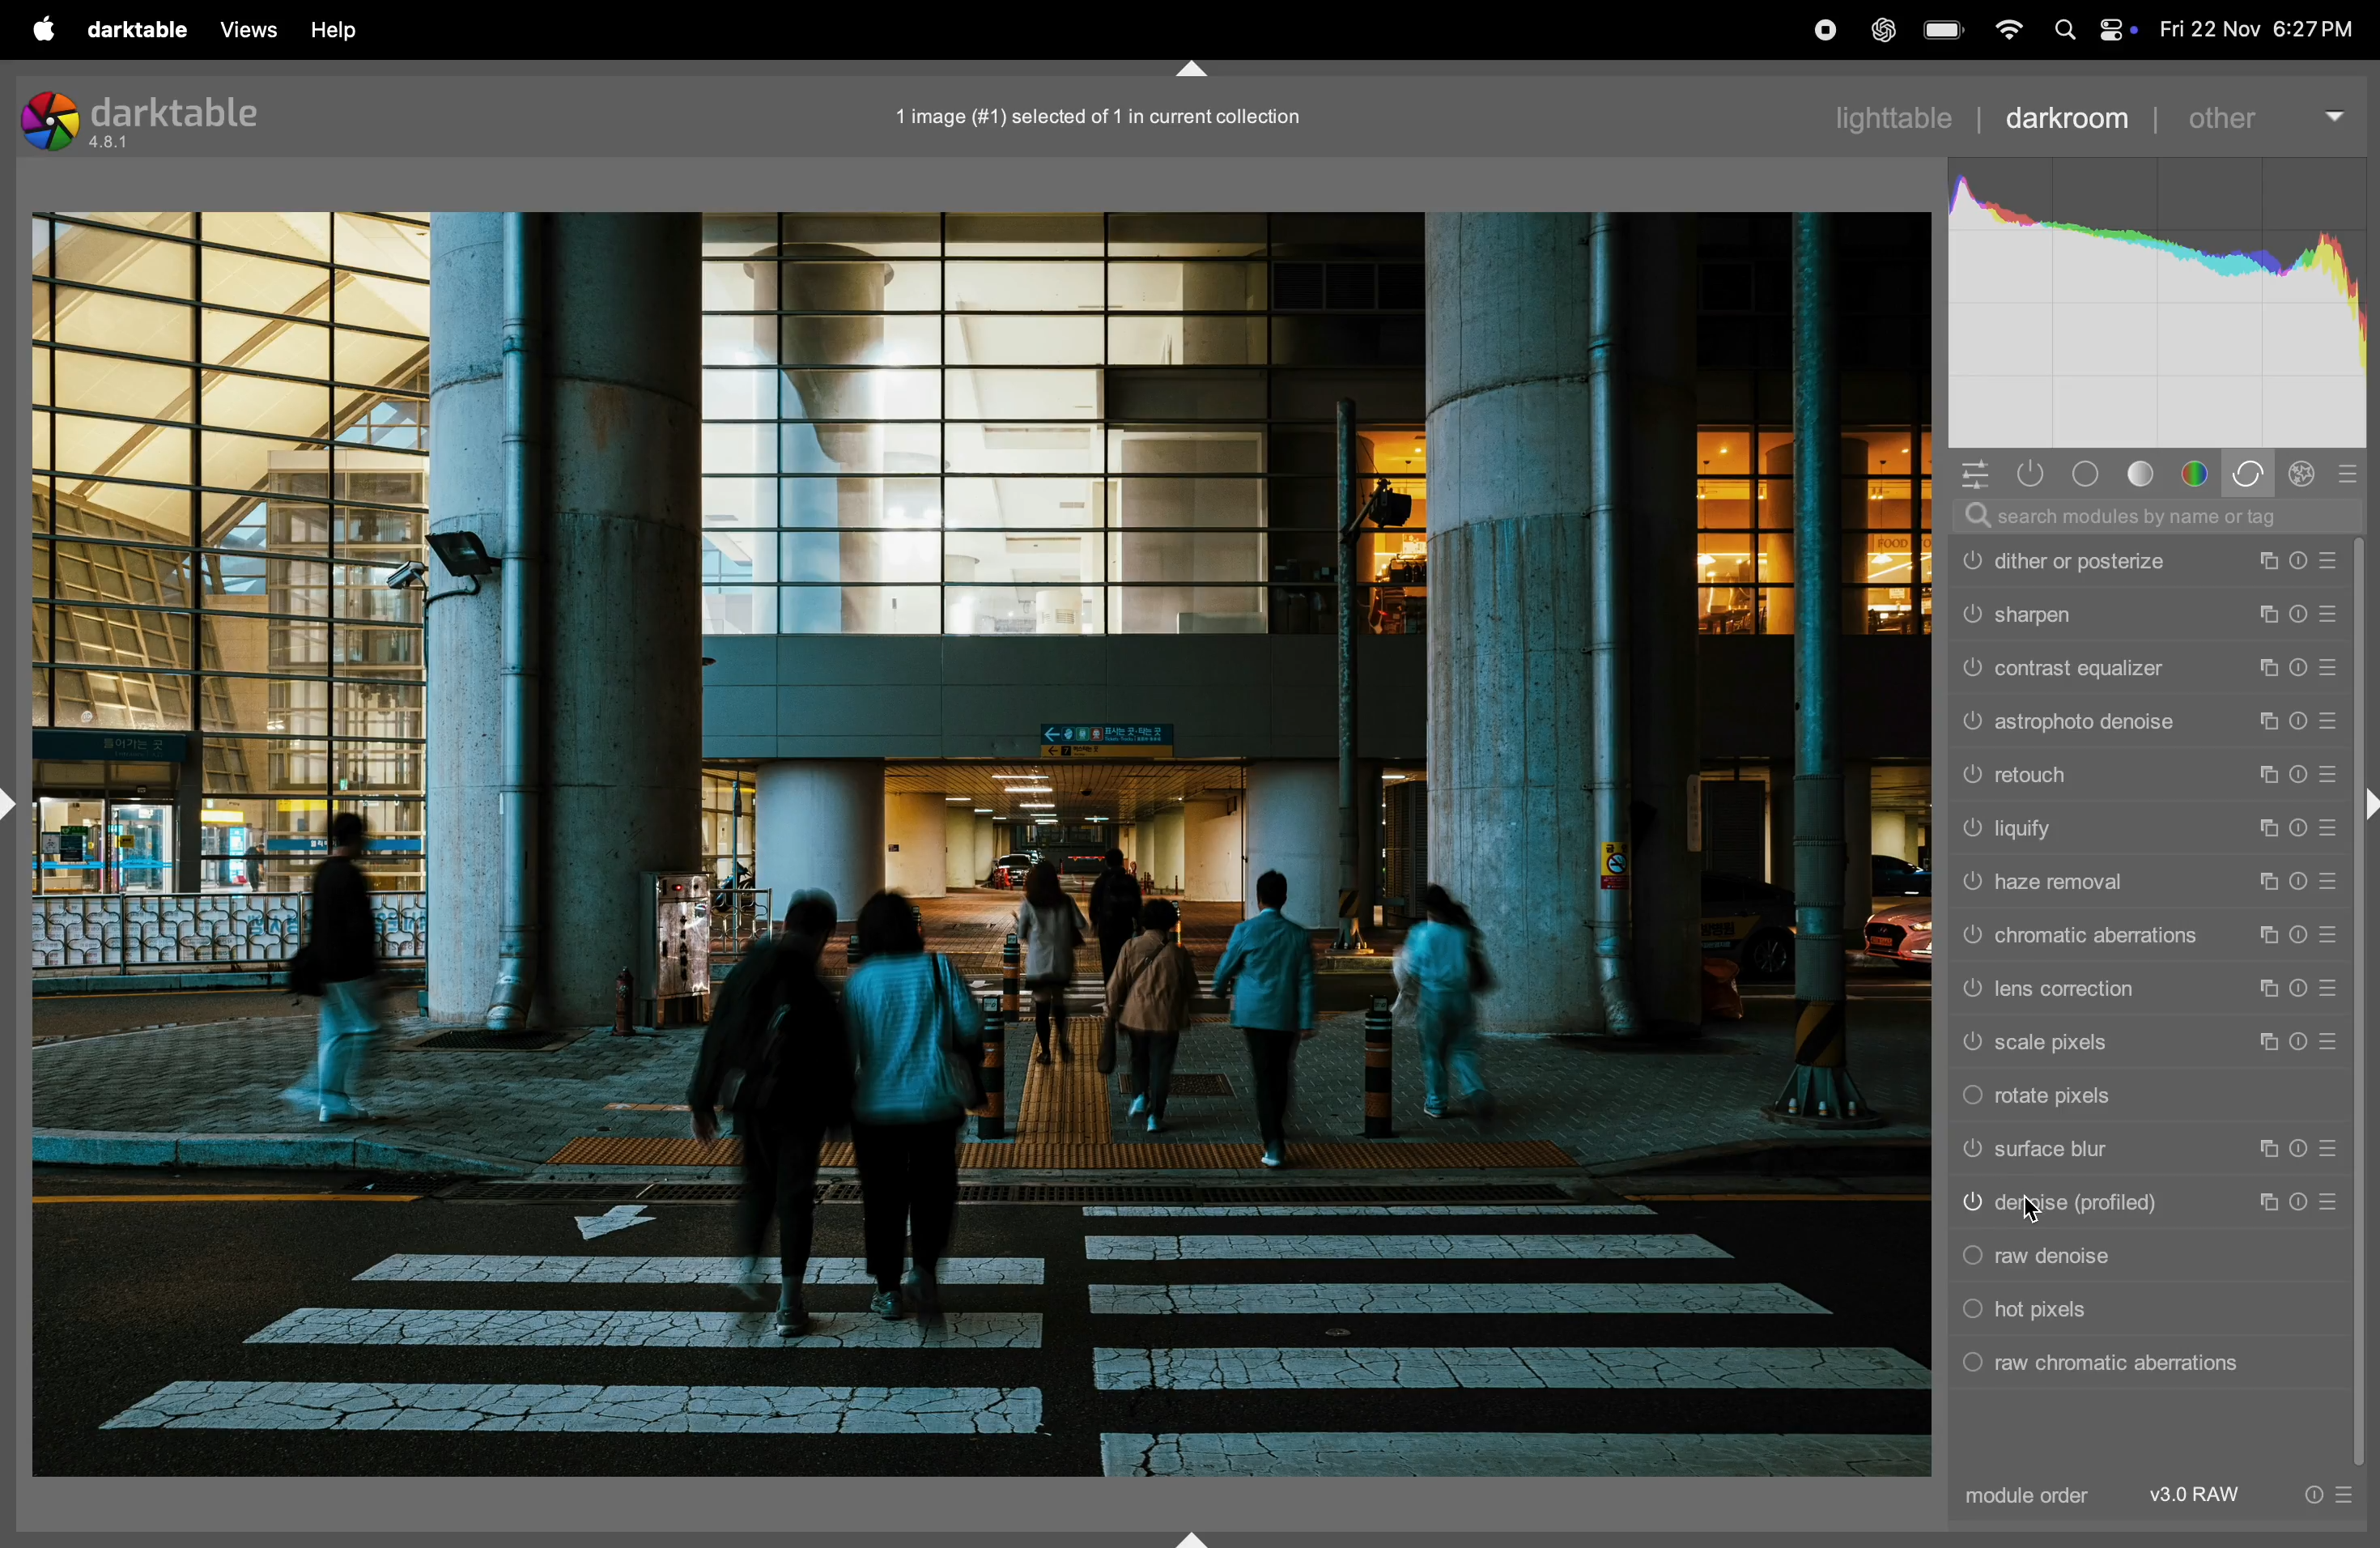  I want to click on lens correction, so click(2148, 989).